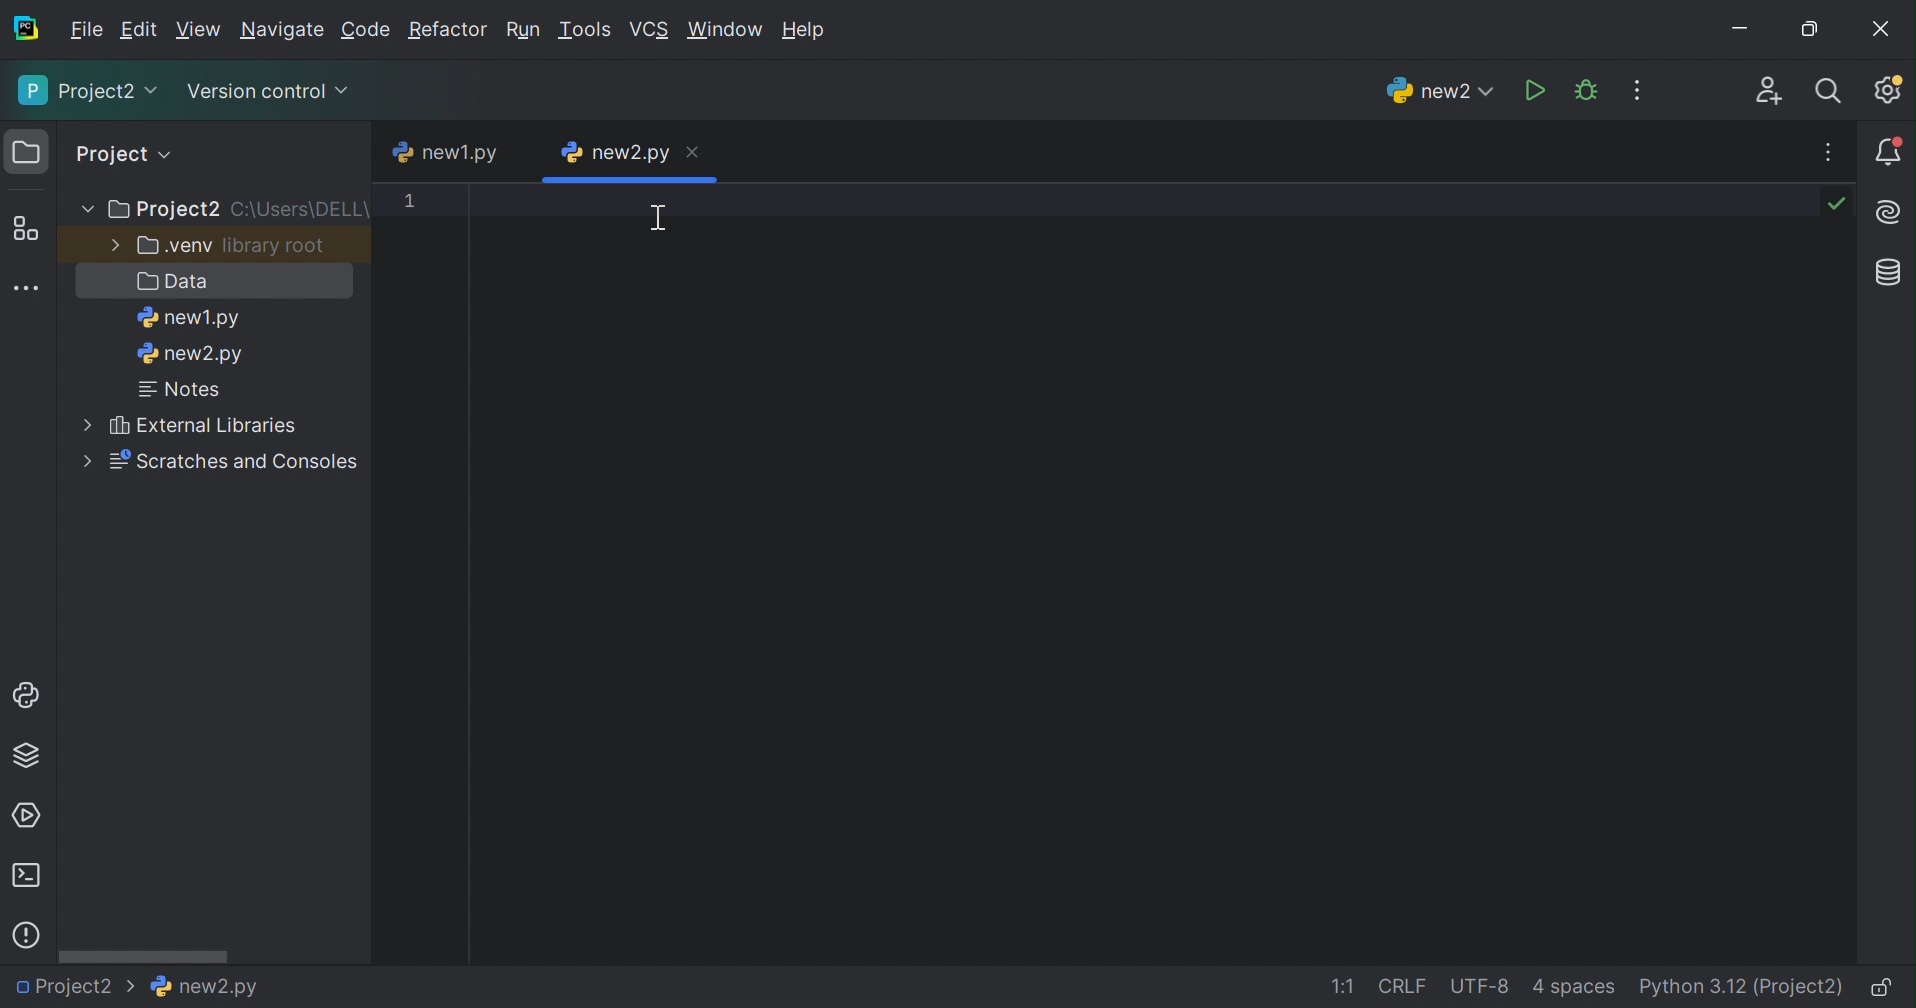 Image resolution: width=1916 pixels, height=1008 pixels. What do you see at coordinates (691, 153) in the screenshot?
I see `Close` at bounding box center [691, 153].